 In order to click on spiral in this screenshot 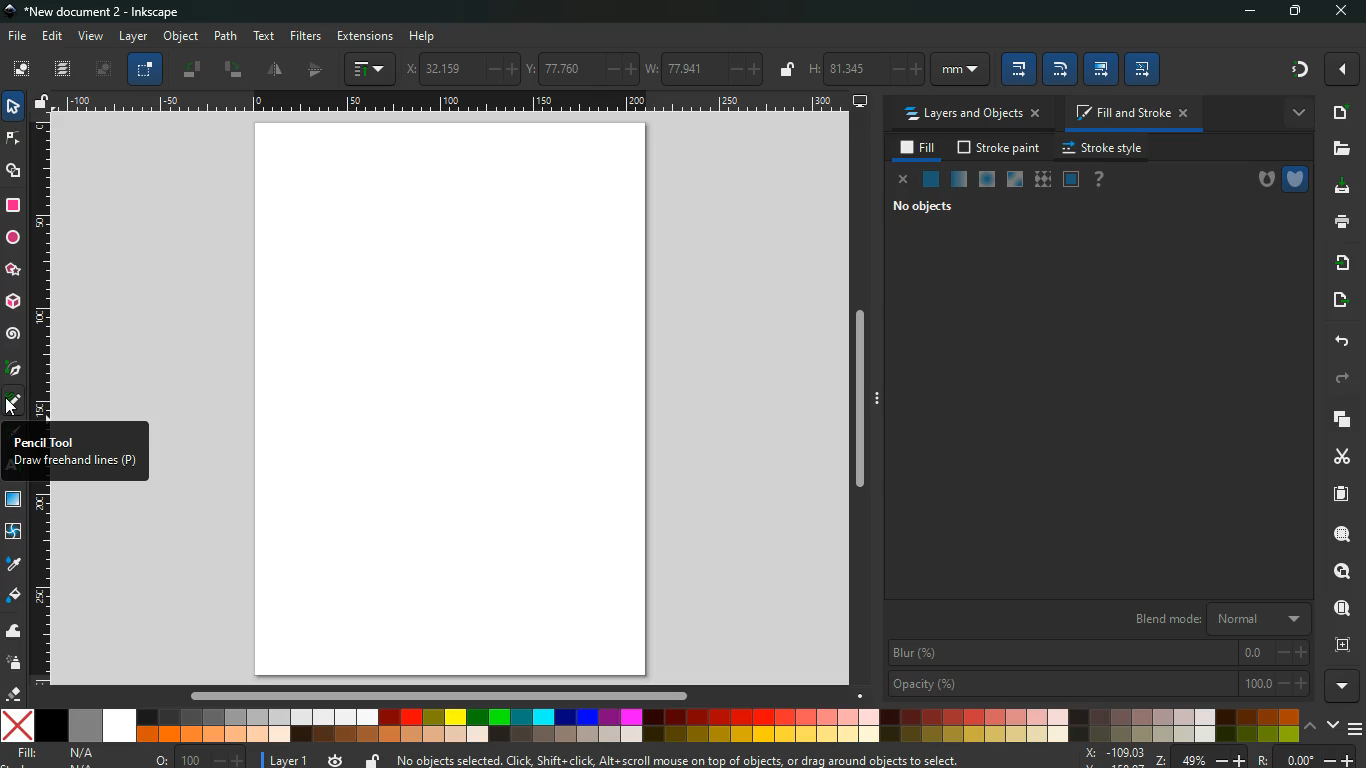, I will do `click(14, 334)`.